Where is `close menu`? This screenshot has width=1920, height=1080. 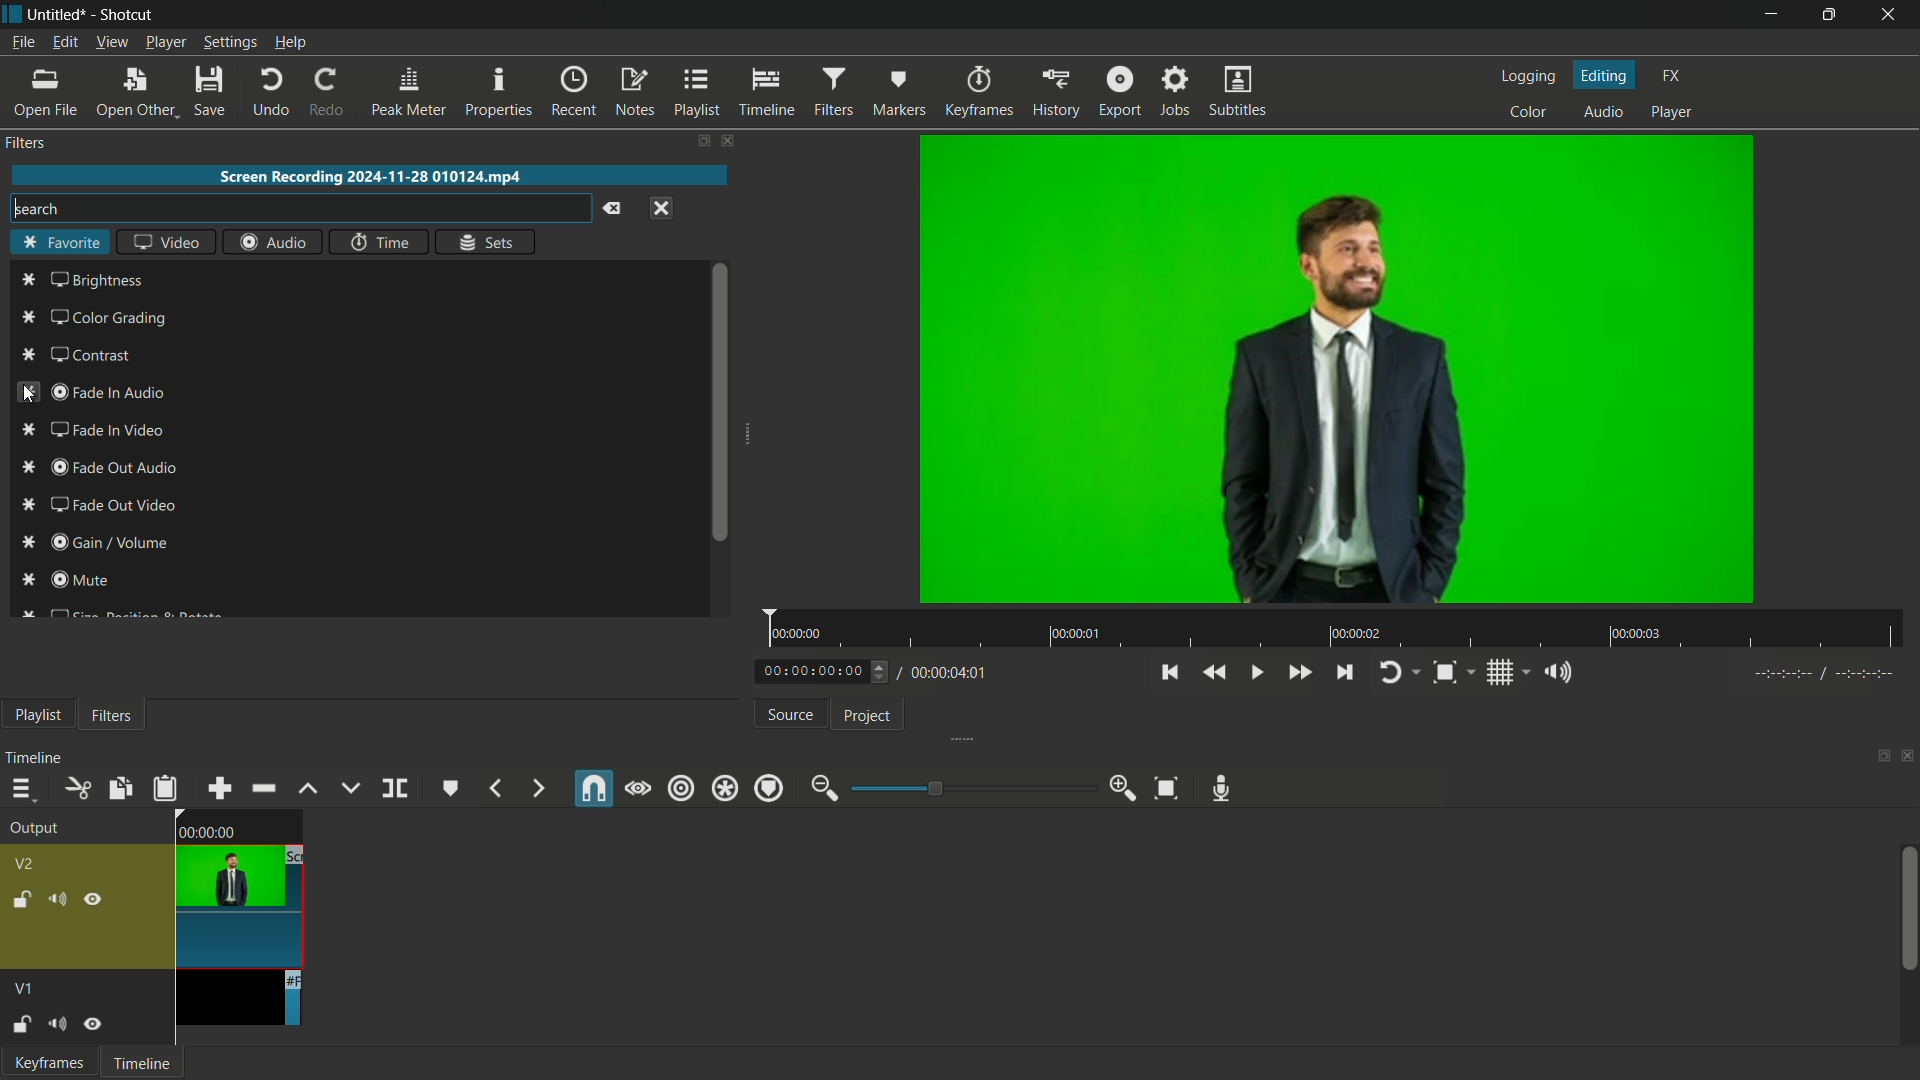 close menu is located at coordinates (661, 208).